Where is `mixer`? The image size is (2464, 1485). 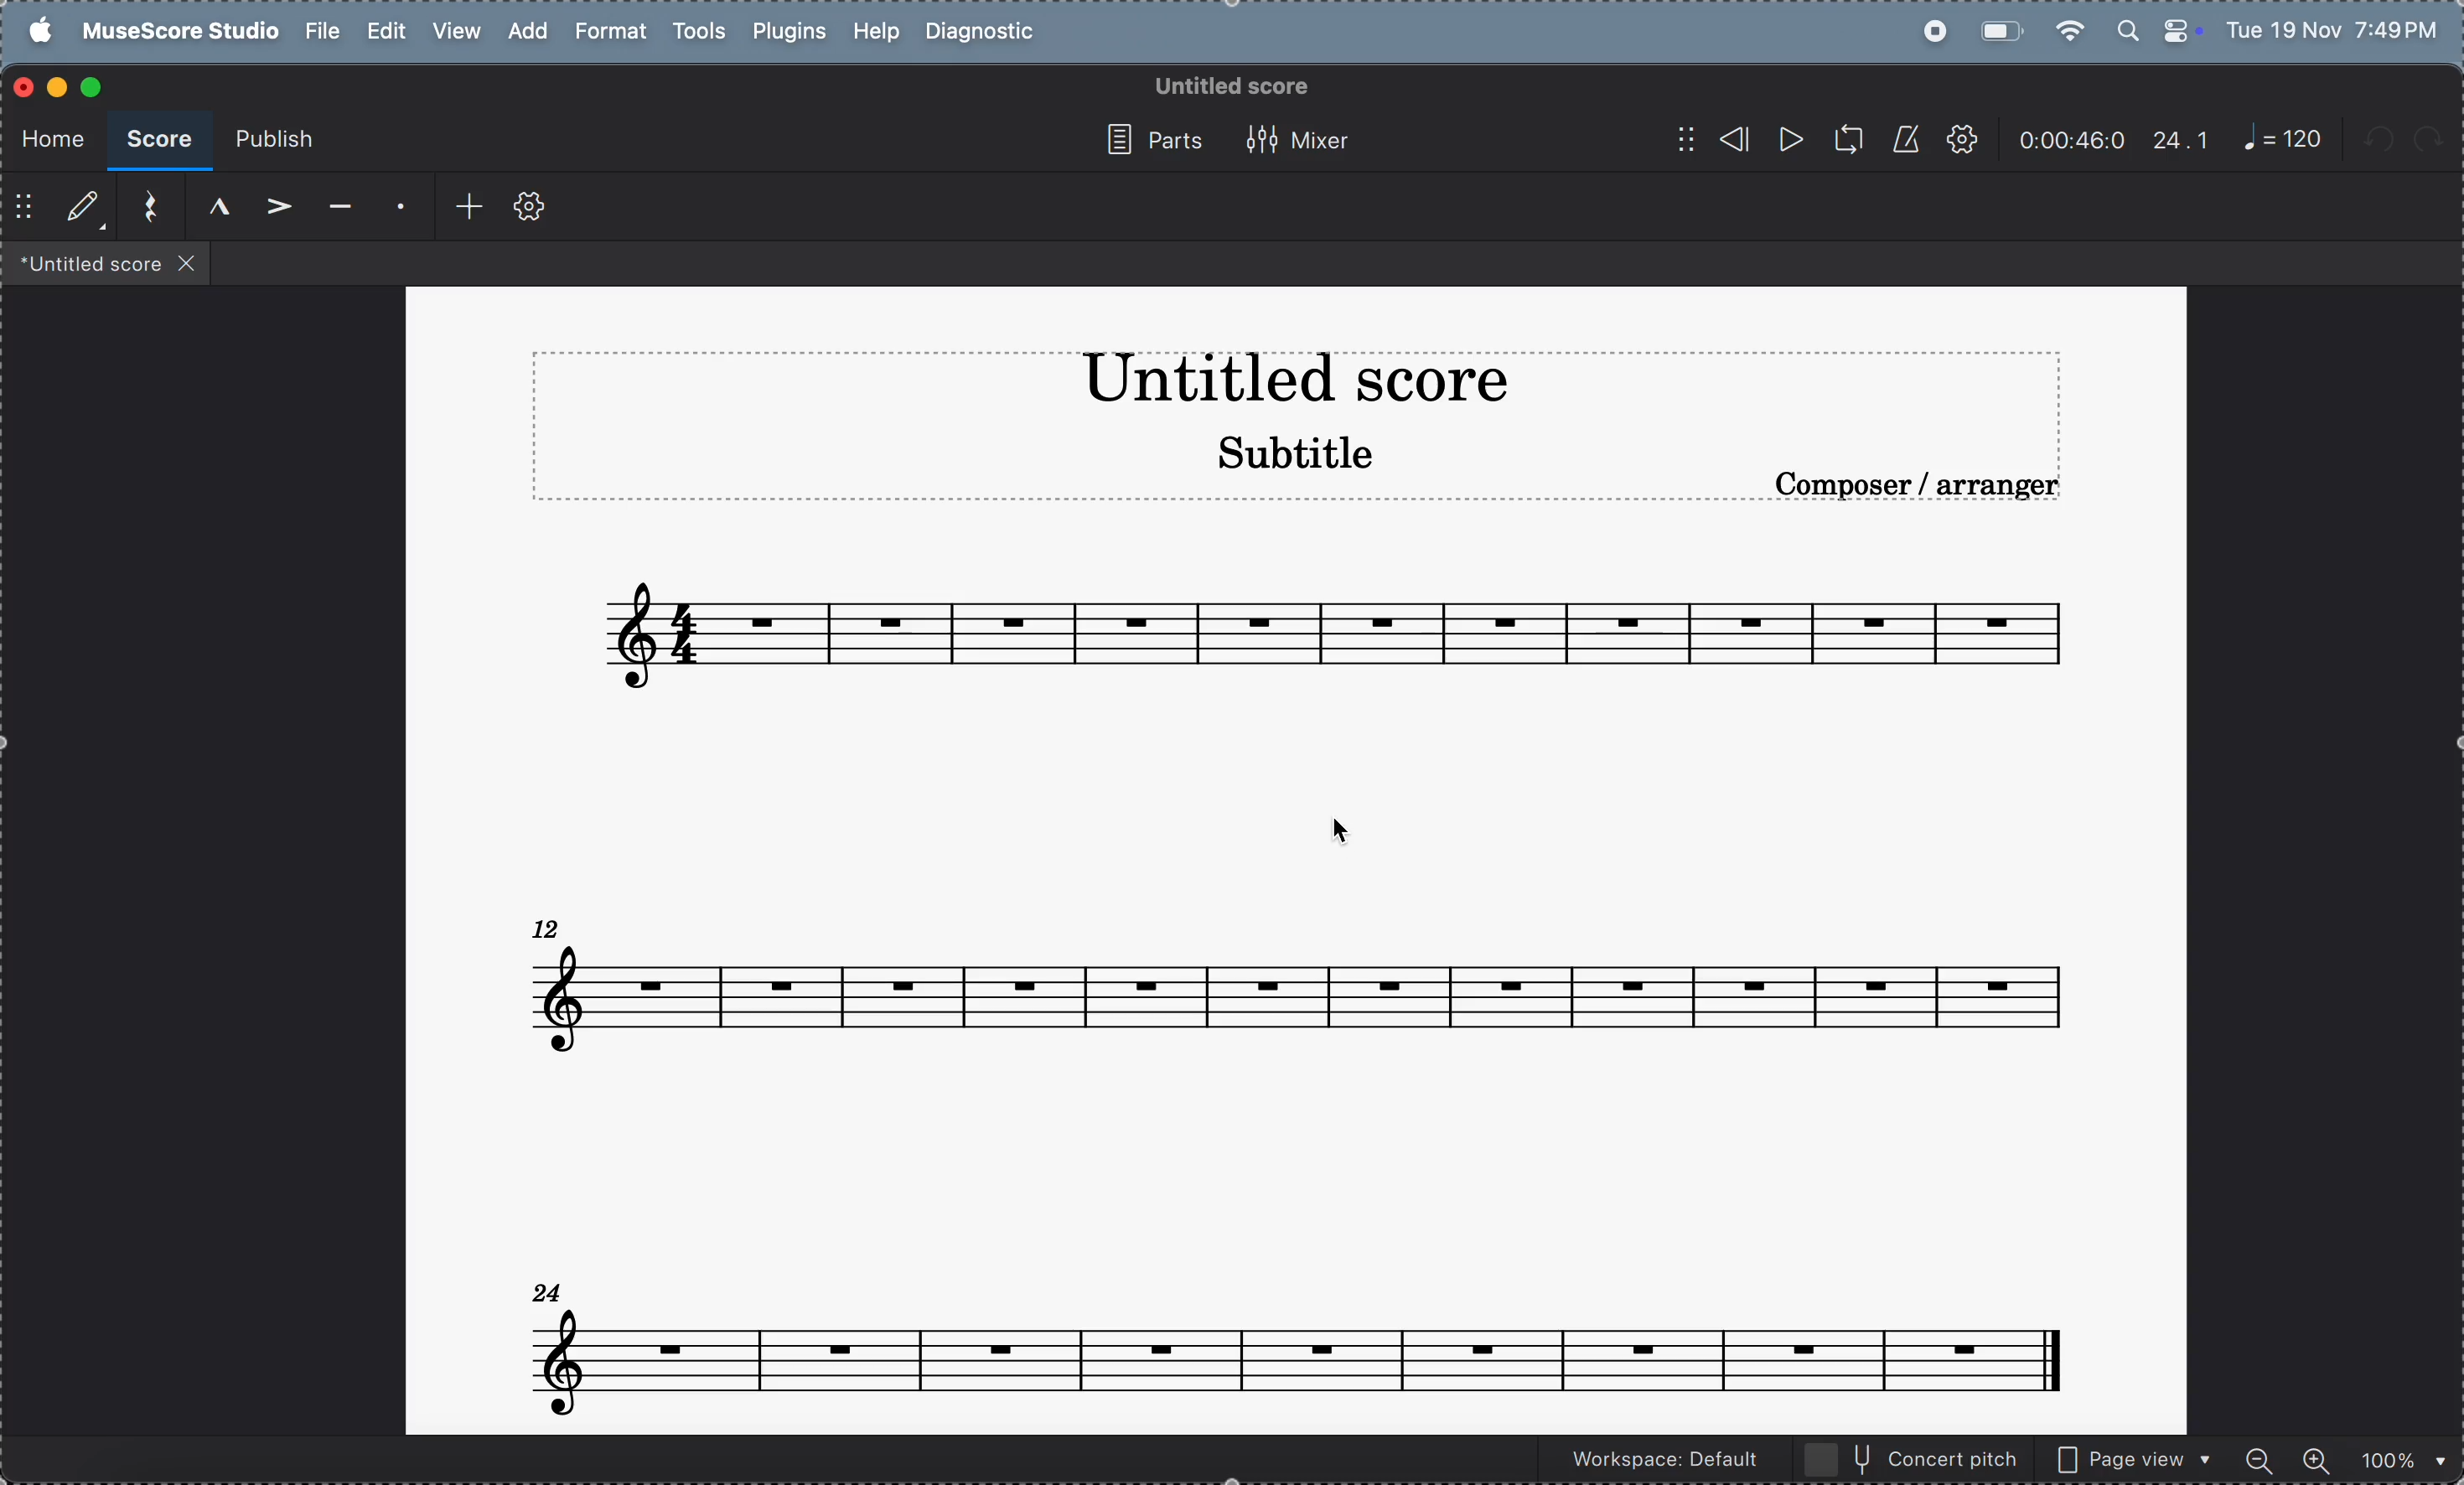 mixer is located at coordinates (1305, 139).